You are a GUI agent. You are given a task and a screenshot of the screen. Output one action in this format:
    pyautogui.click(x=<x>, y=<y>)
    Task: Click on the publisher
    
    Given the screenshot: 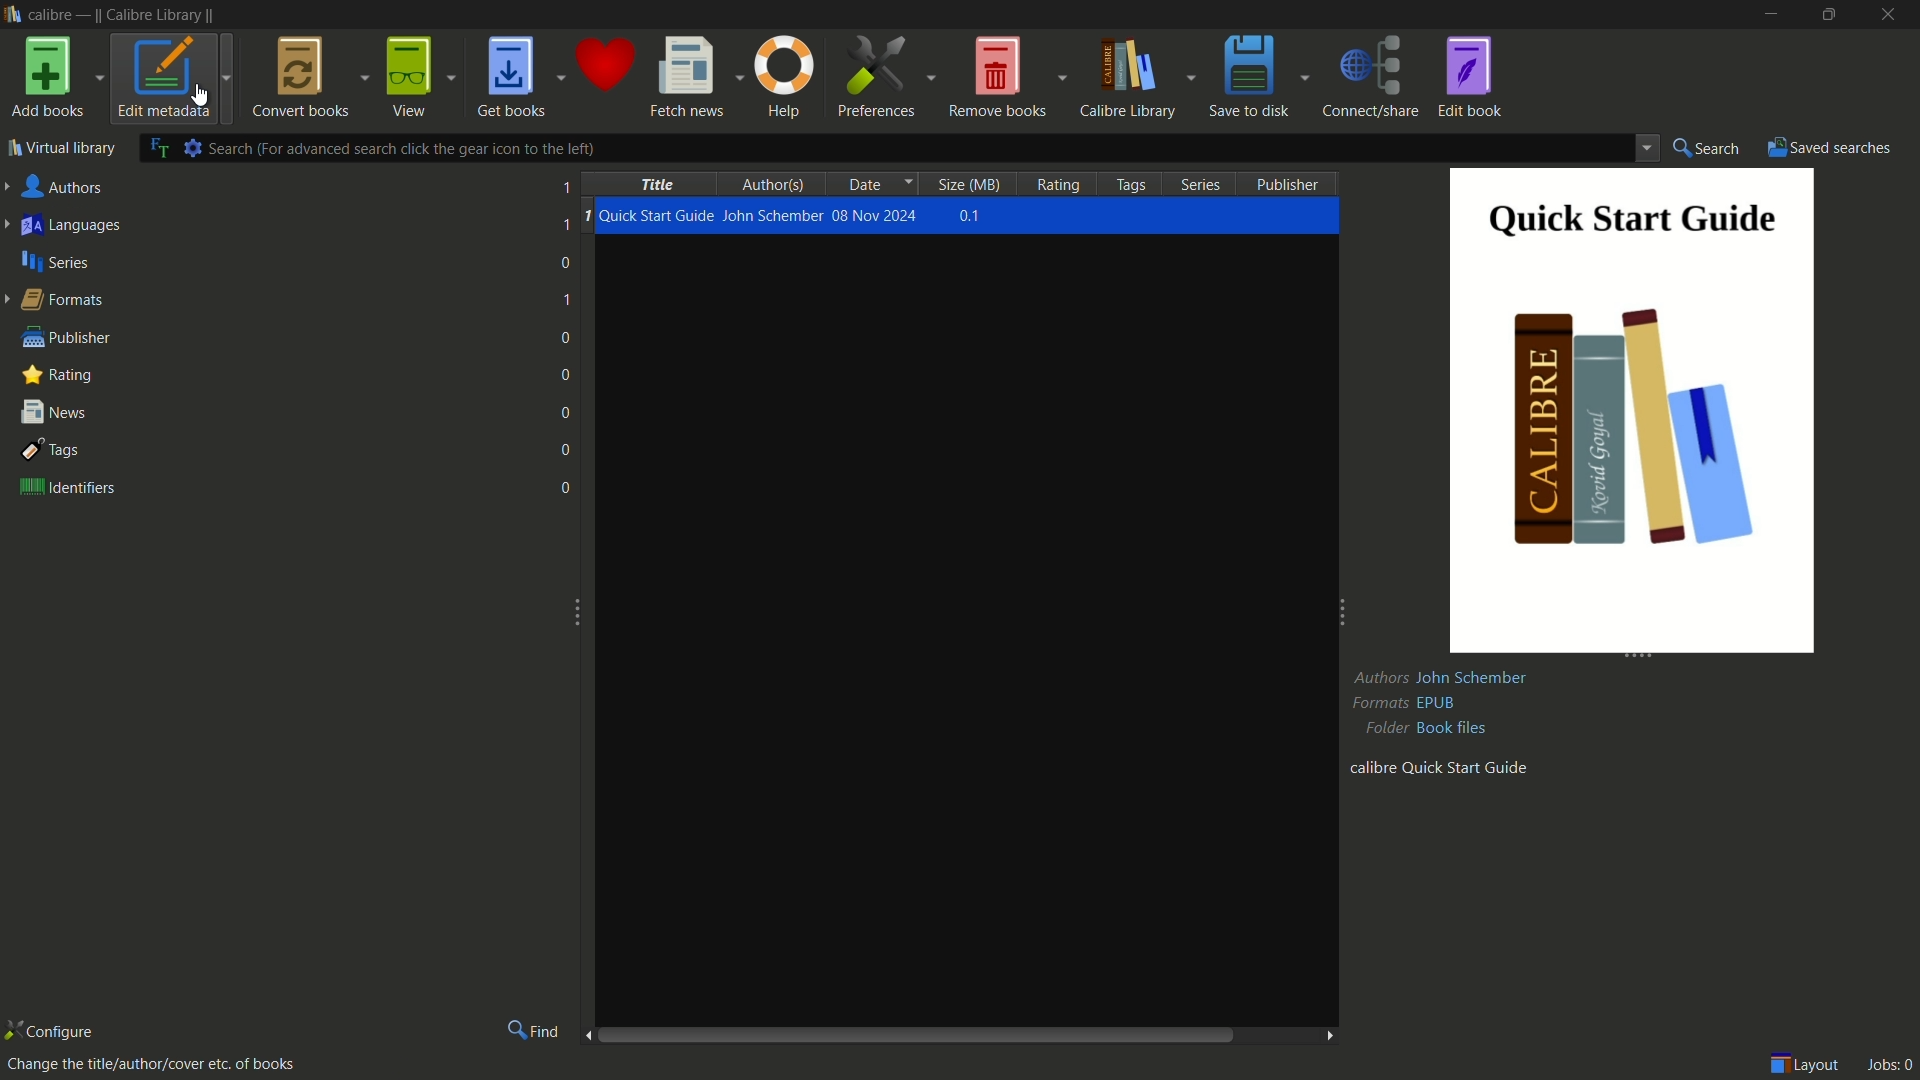 What is the action you would take?
    pyautogui.click(x=67, y=337)
    